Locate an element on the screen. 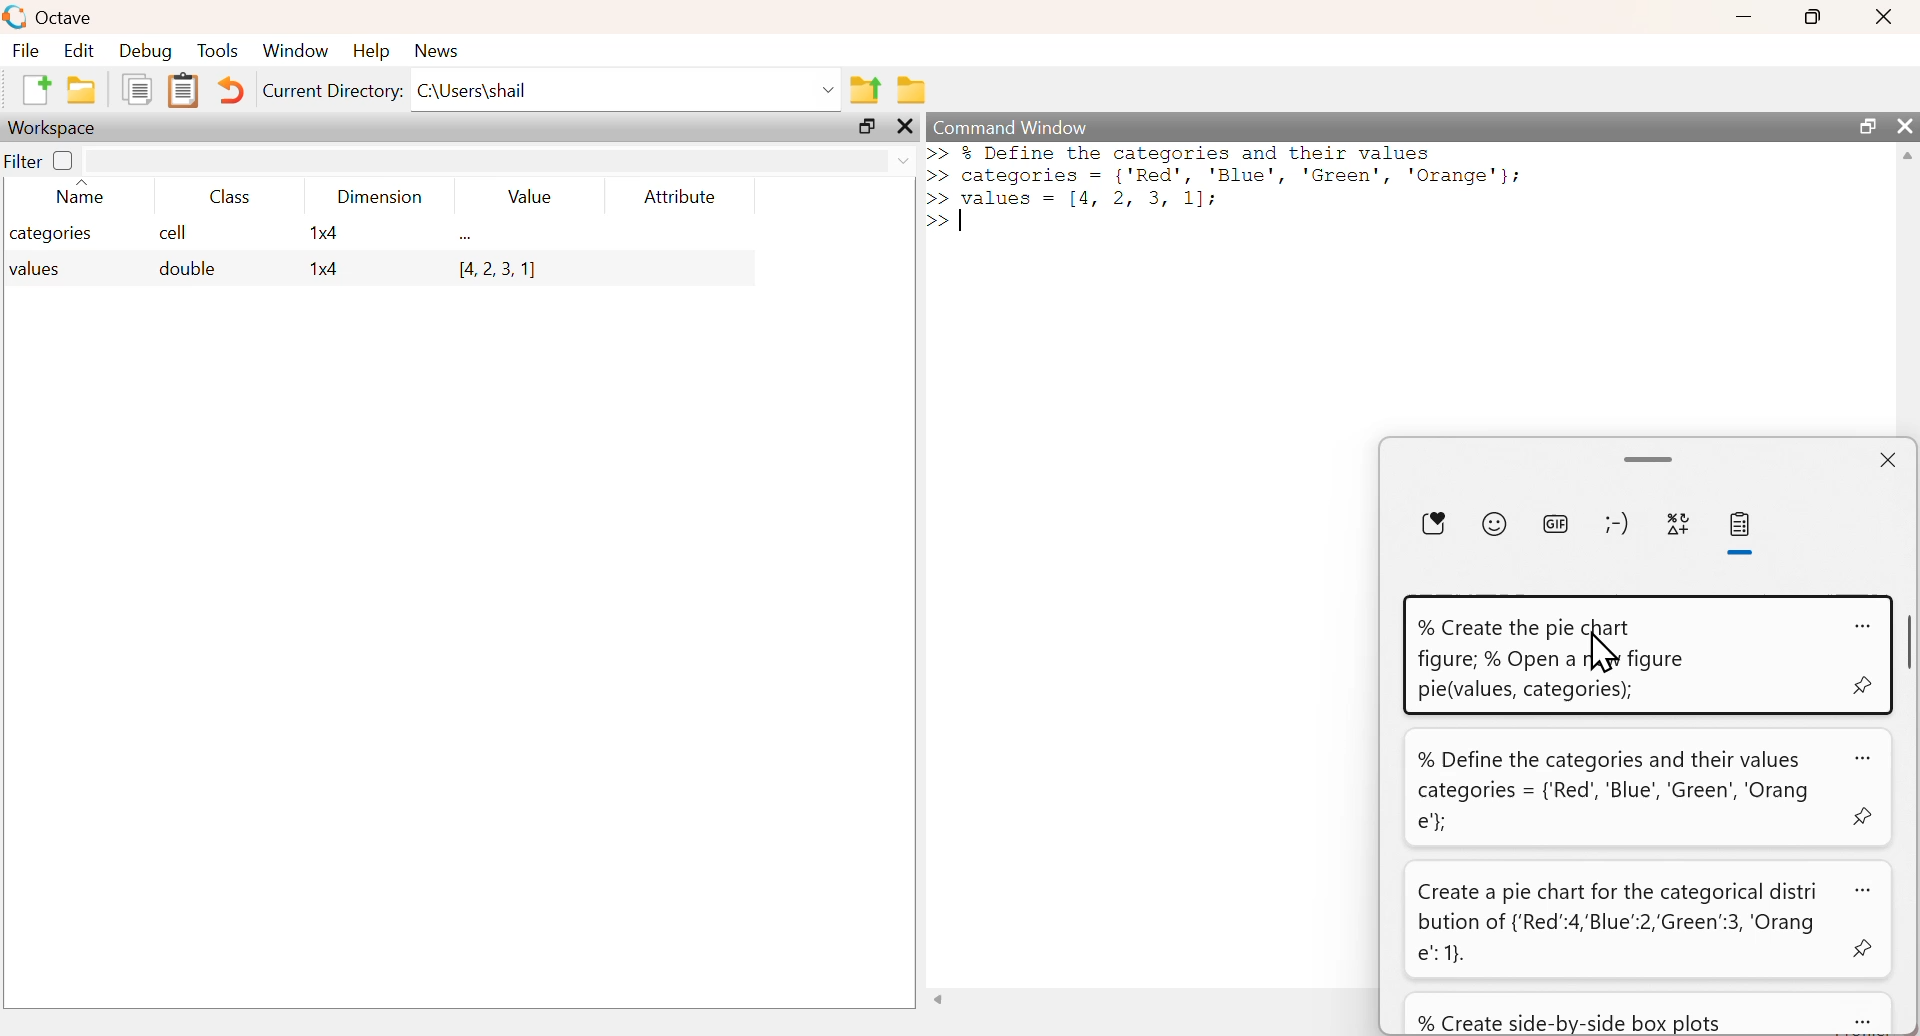 This screenshot has width=1920, height=1036. scroll bar is located at coordinates (1911, 642).